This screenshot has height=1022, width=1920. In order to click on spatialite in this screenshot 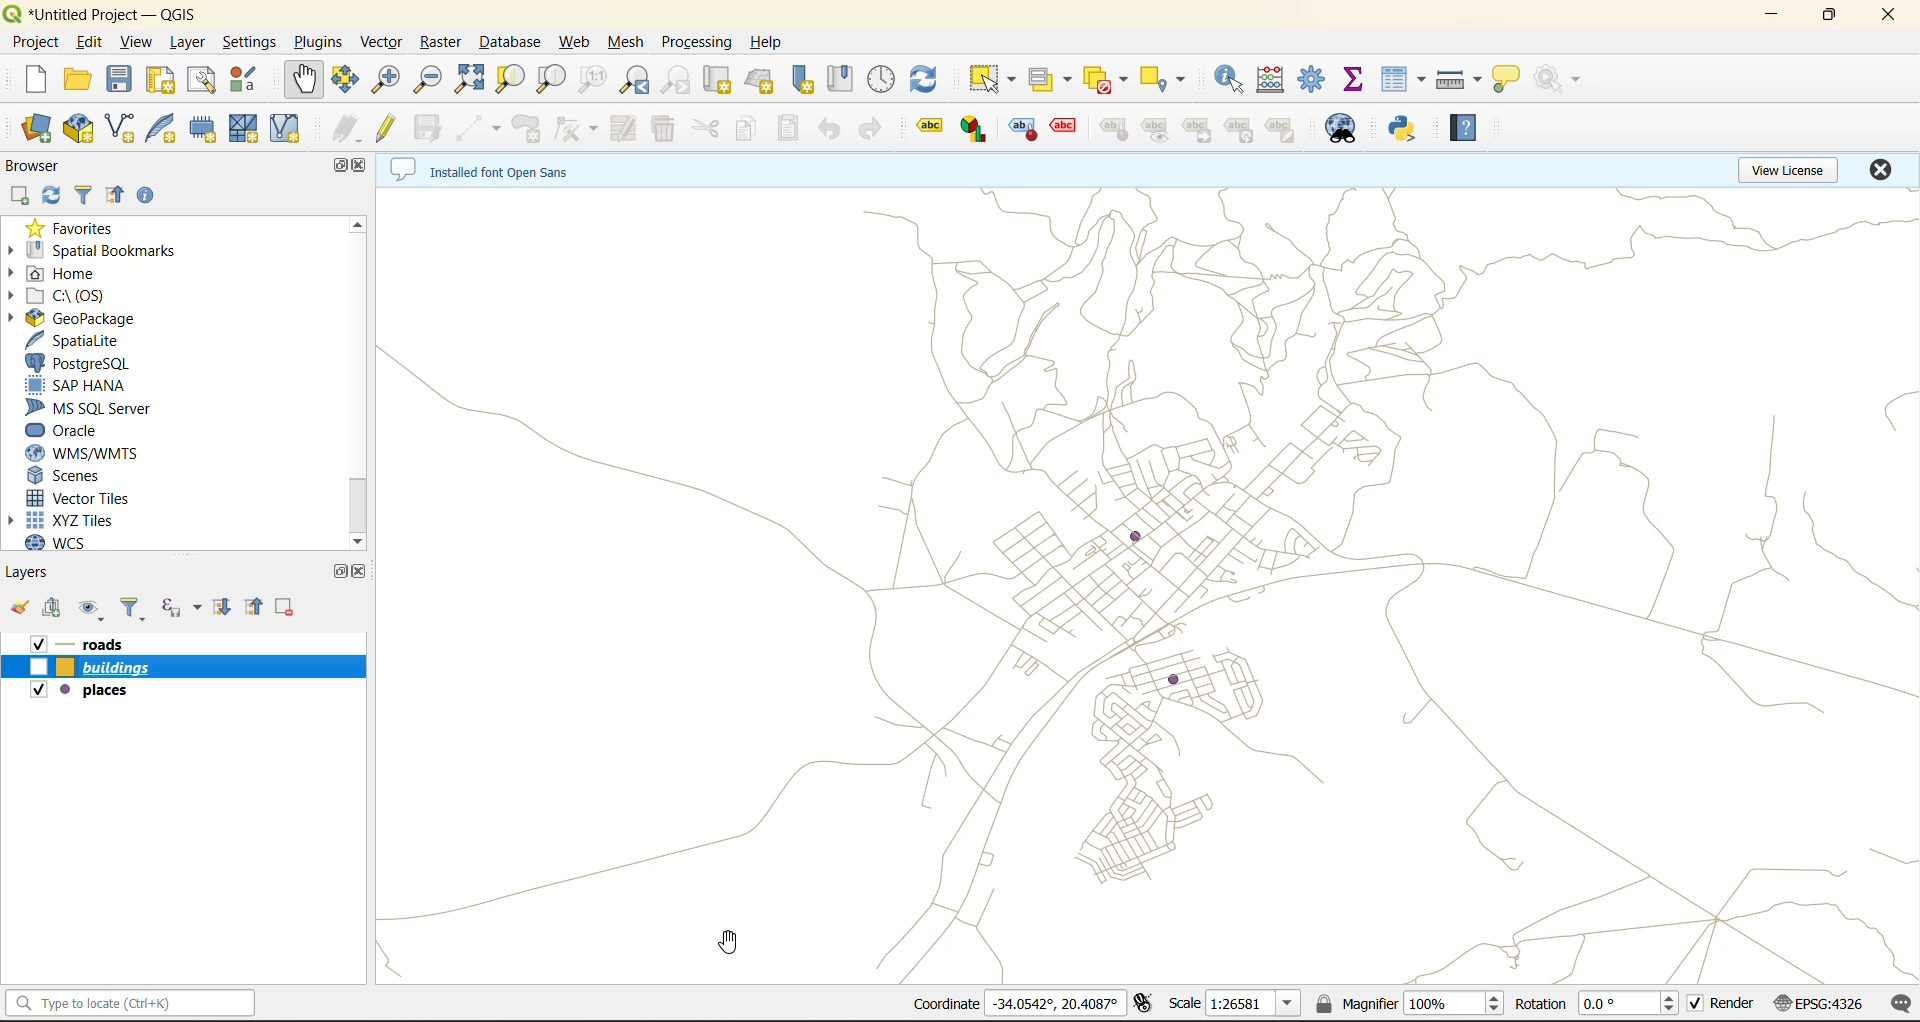, I will do `click(85, 342)`.